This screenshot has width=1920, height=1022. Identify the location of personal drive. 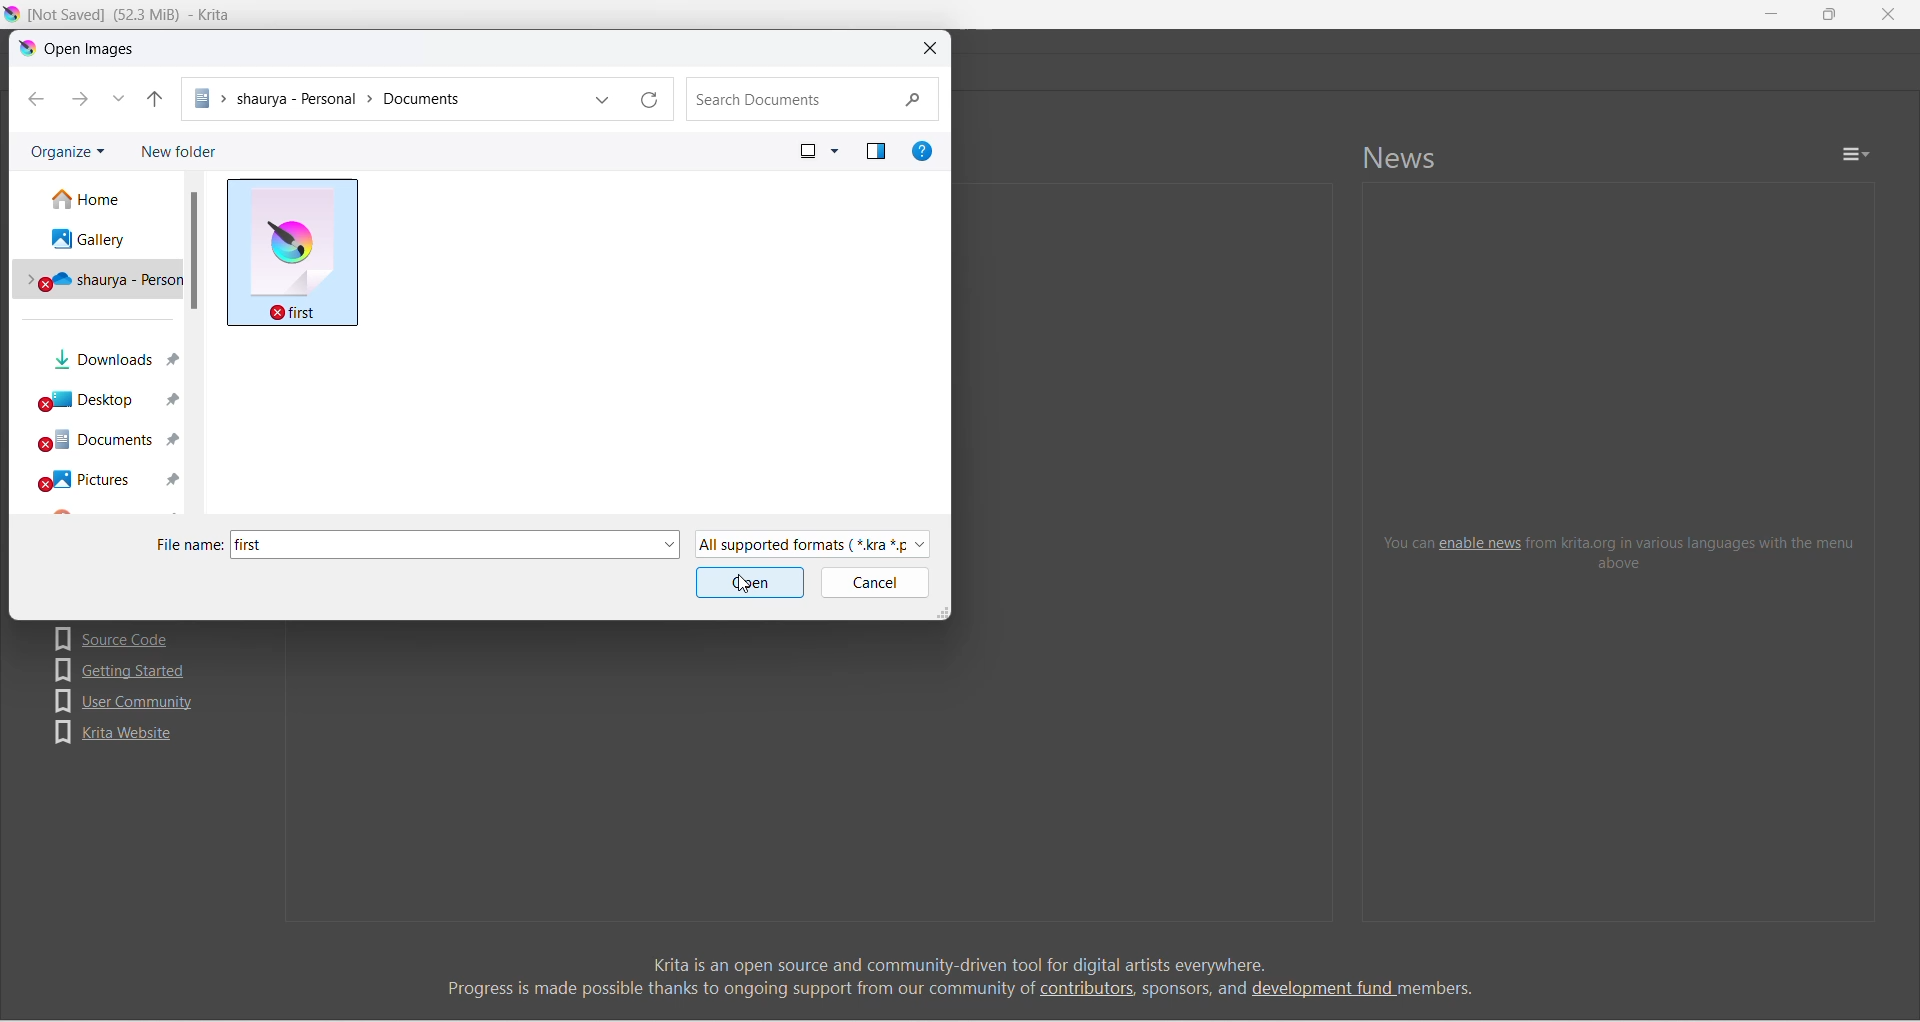
(97, 276).